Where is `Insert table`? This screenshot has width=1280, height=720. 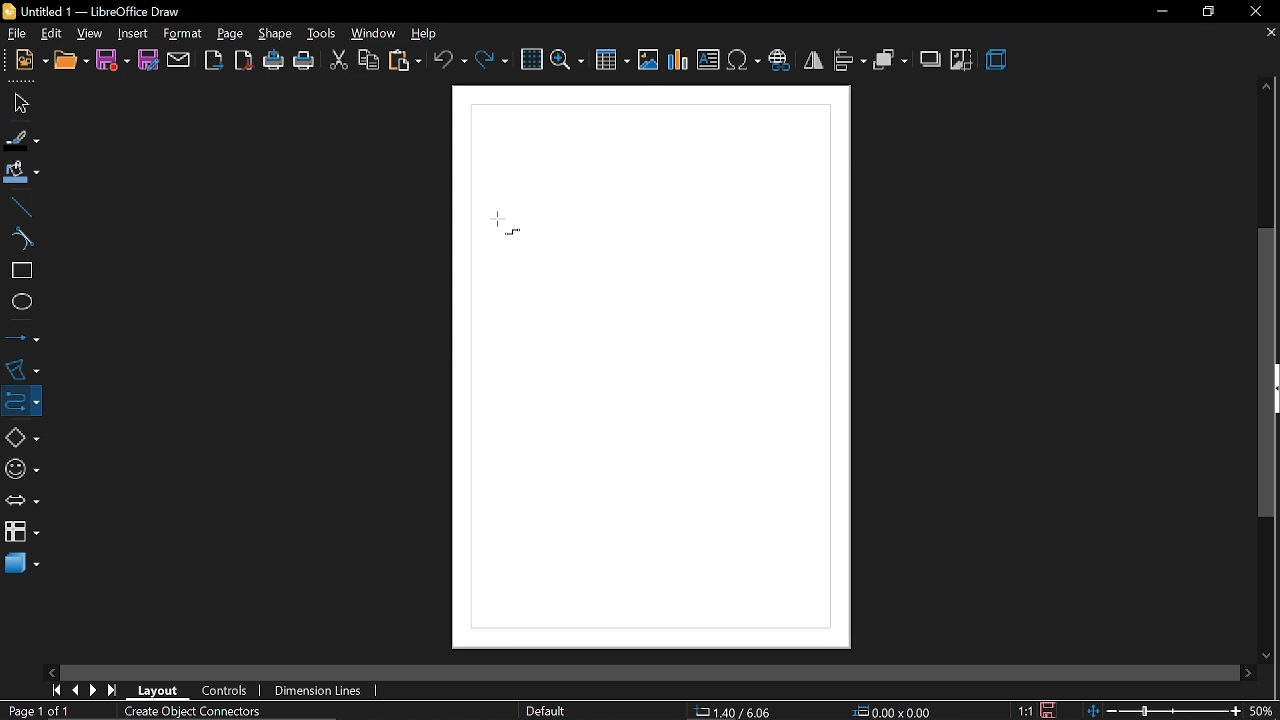
Insert table is located at coordinates (614, 59).